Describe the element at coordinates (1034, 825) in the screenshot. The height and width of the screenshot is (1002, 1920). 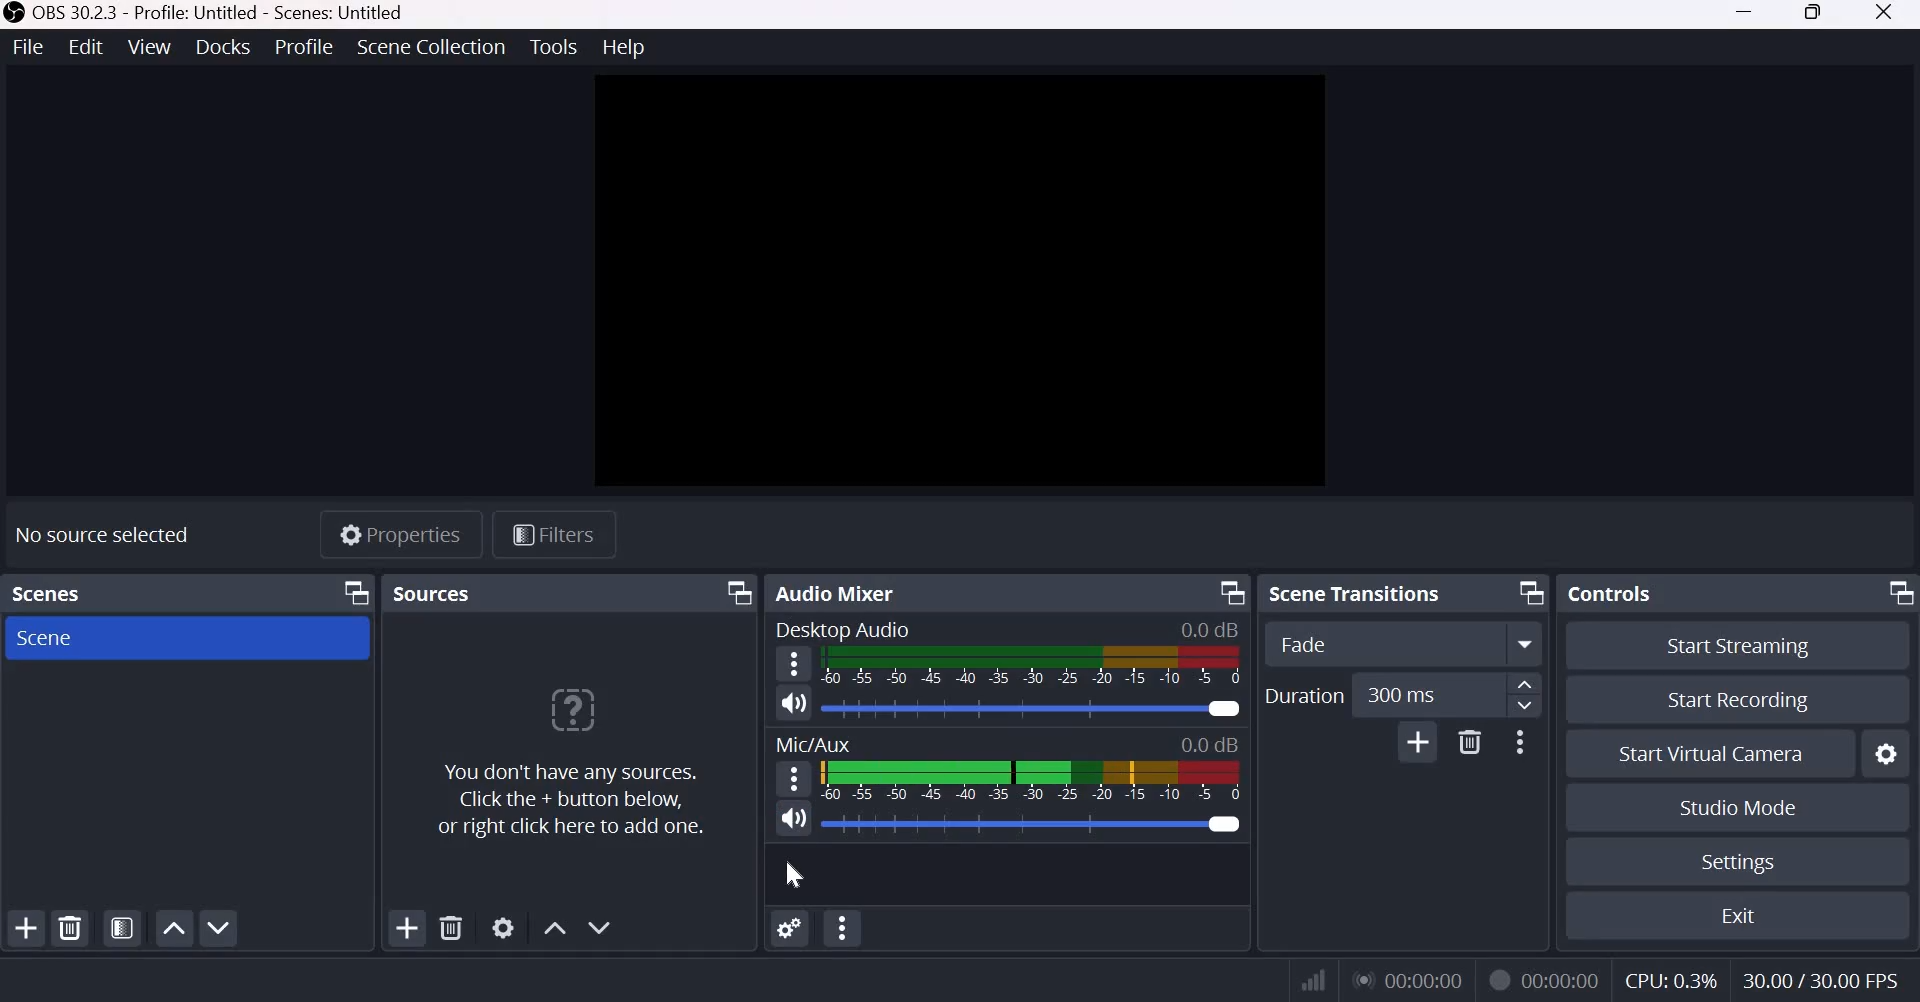
I see `Audio Slider` at that location.